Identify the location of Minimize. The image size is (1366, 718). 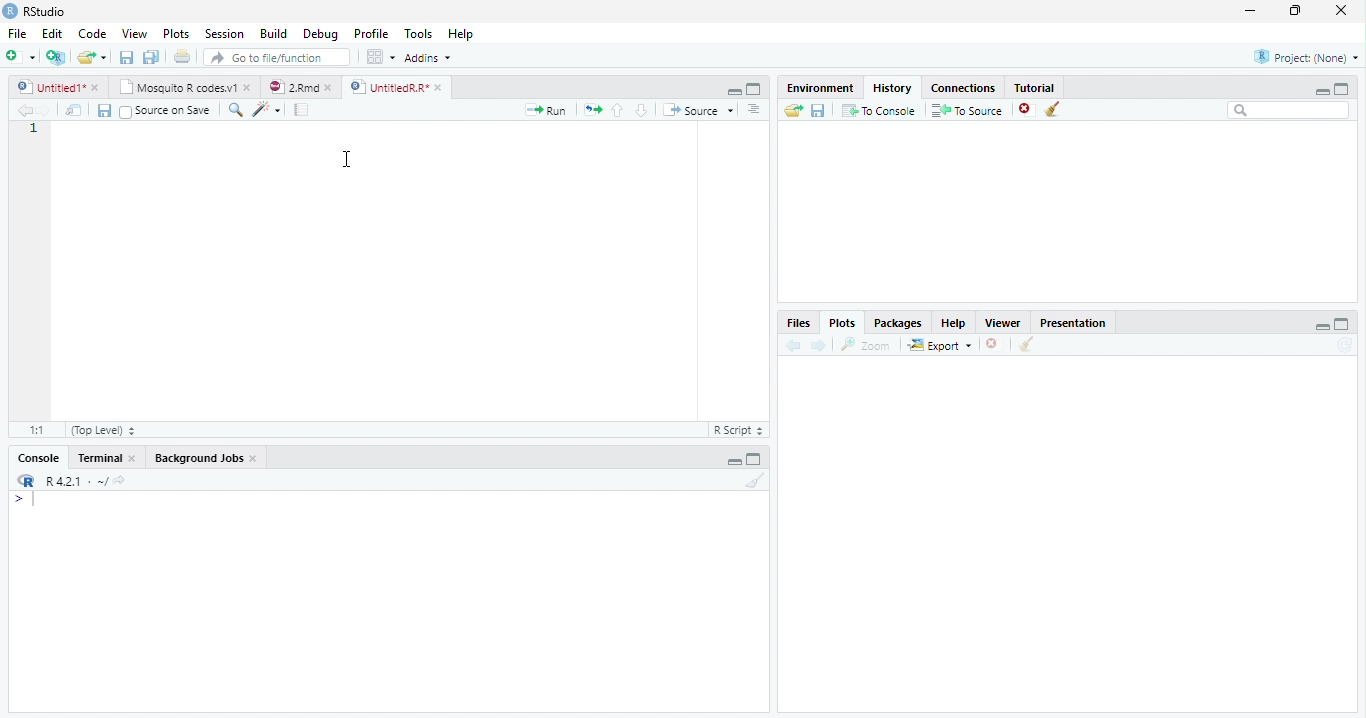
(1252, 10).